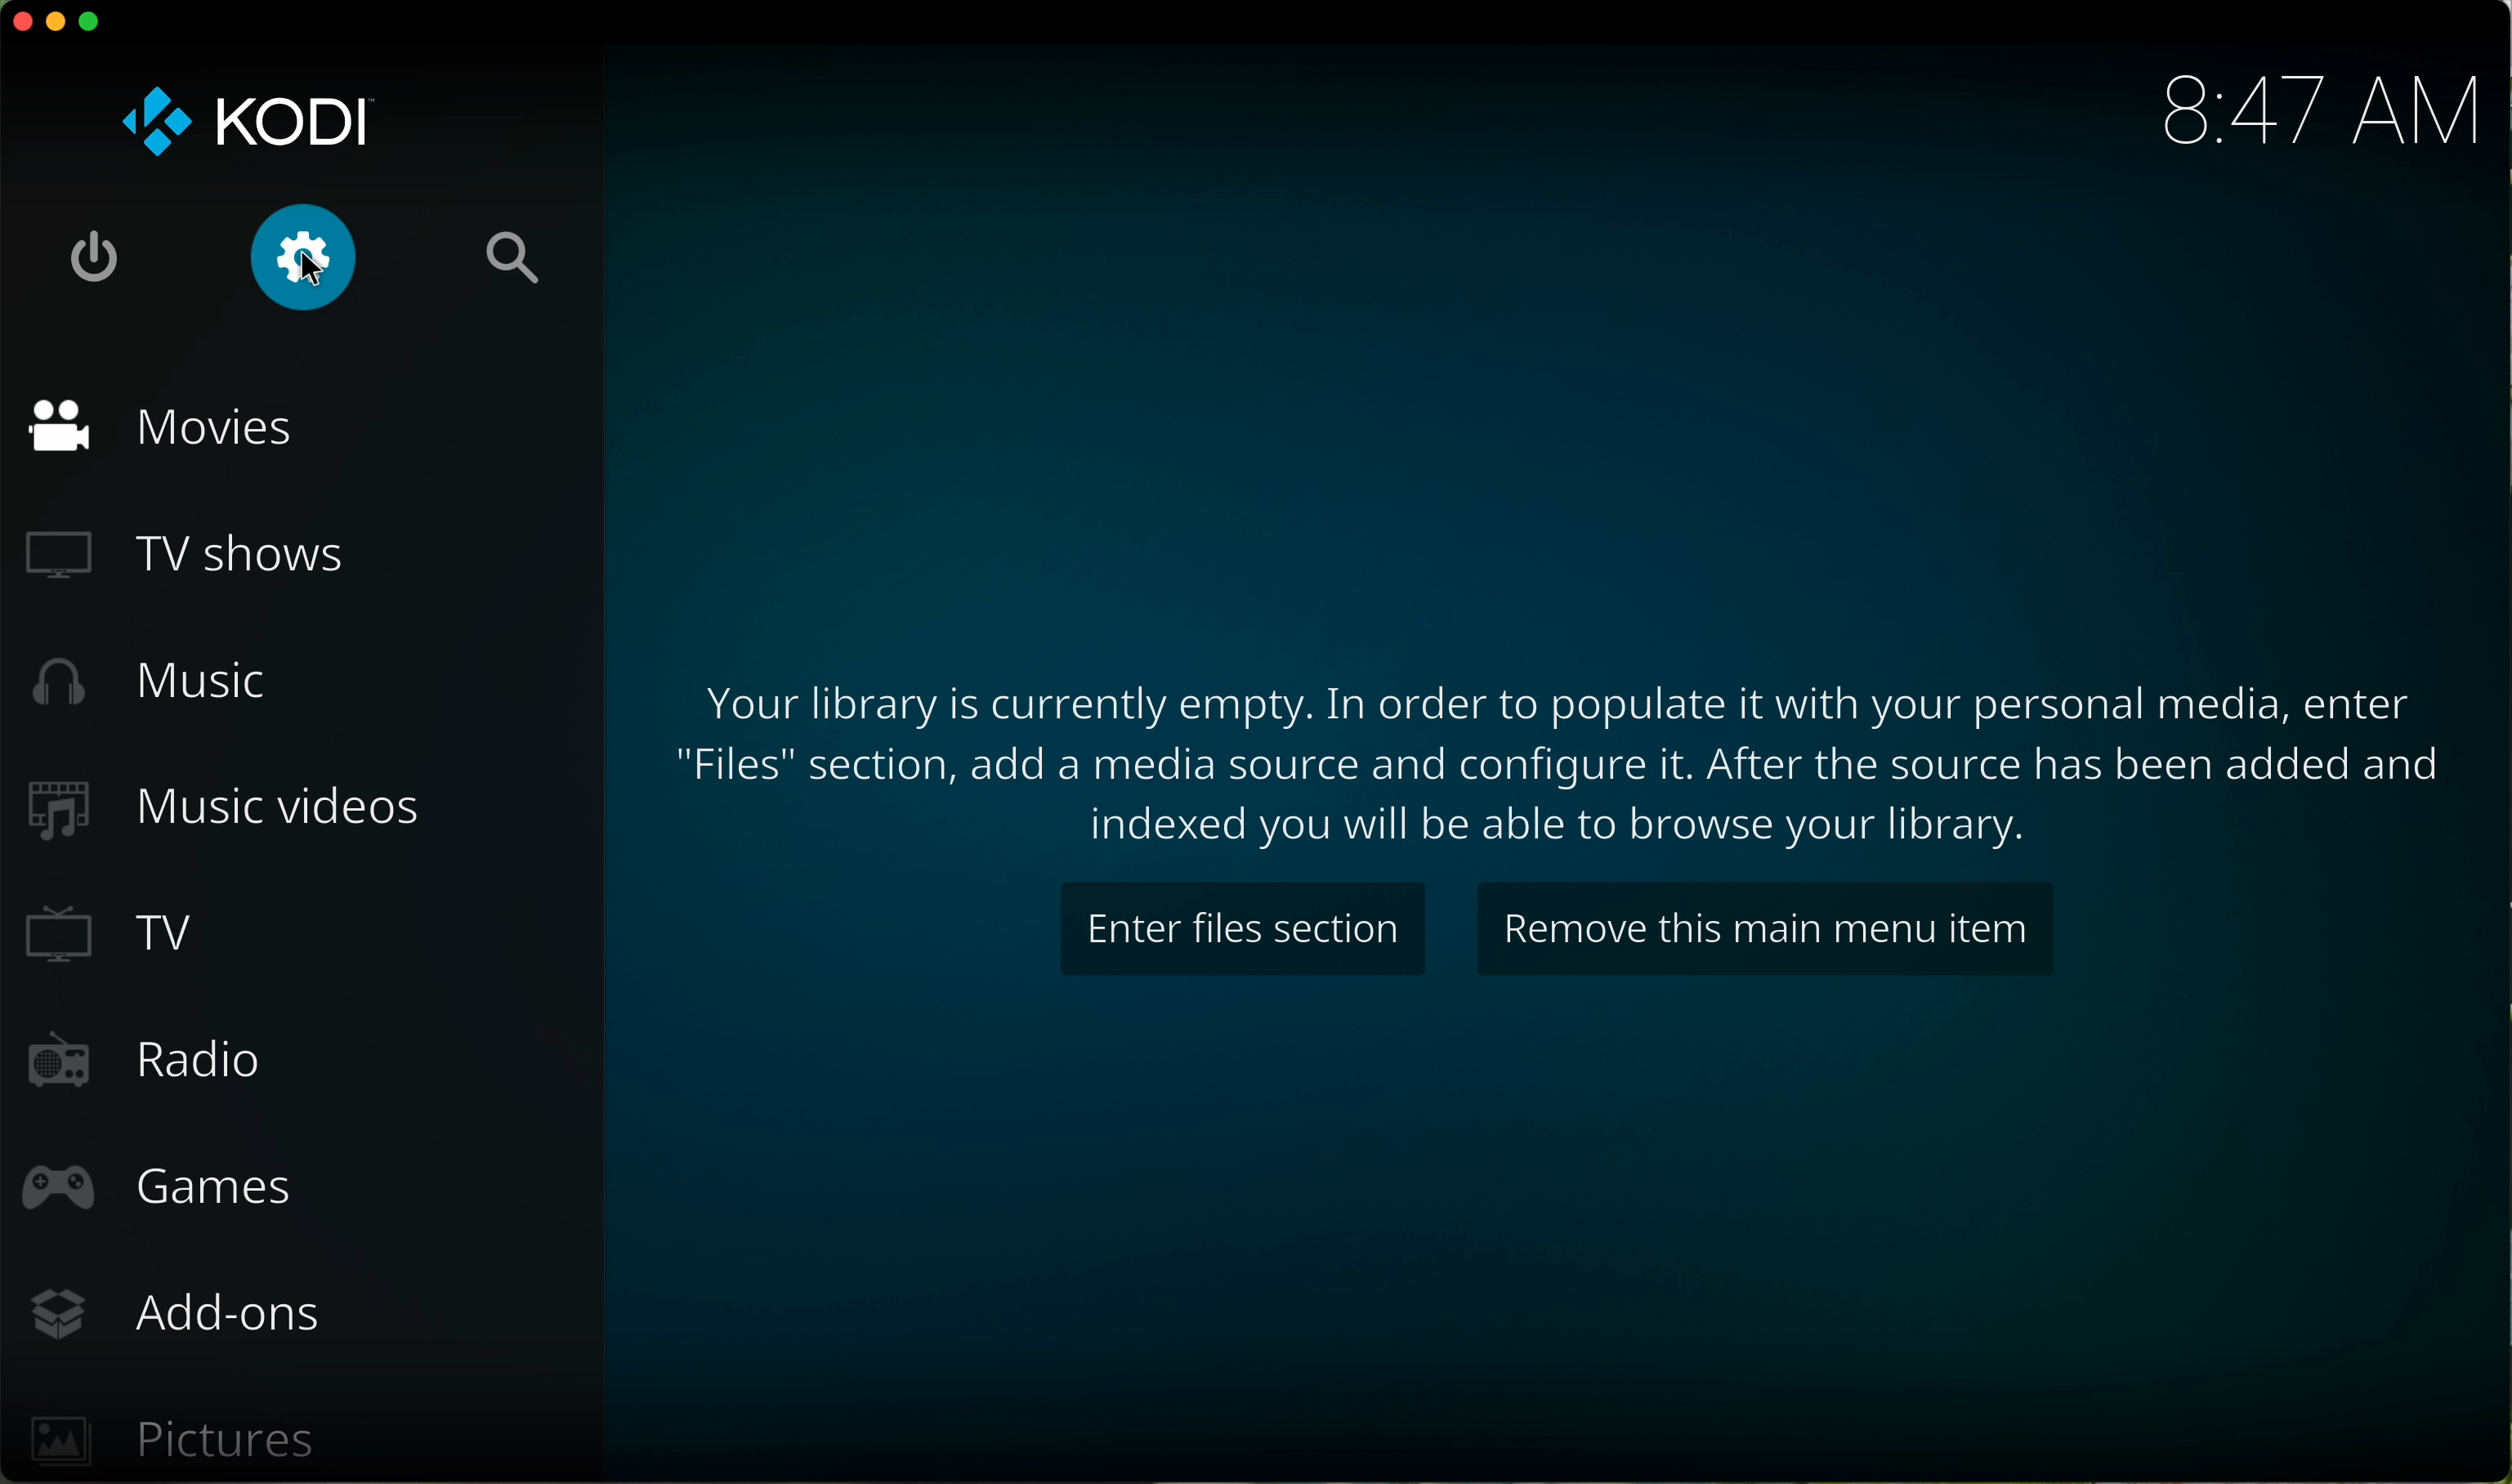 This screenshot has height=1484, width=2512. Describe the element at coordinates (510, 261) in the screenshot. I see `search` at that location.